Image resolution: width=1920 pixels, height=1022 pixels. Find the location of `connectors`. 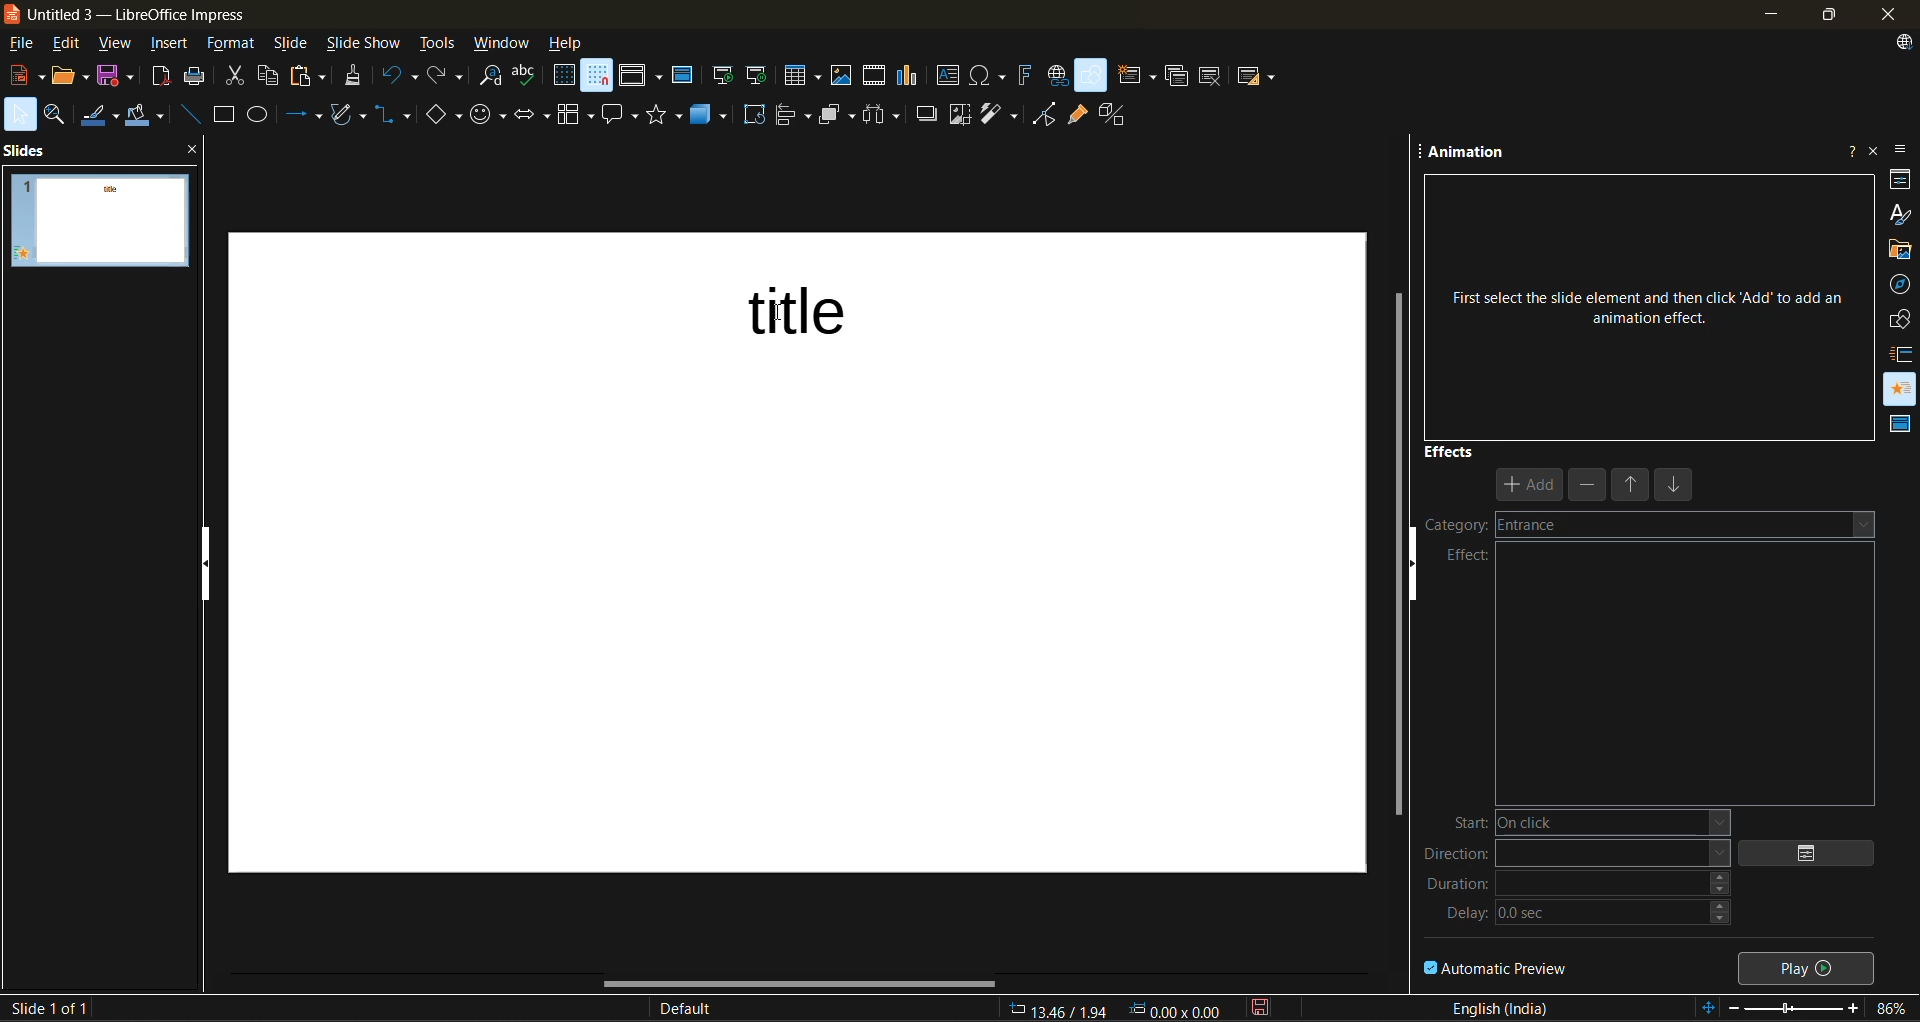

connectors is located at coordinates (393, 115).